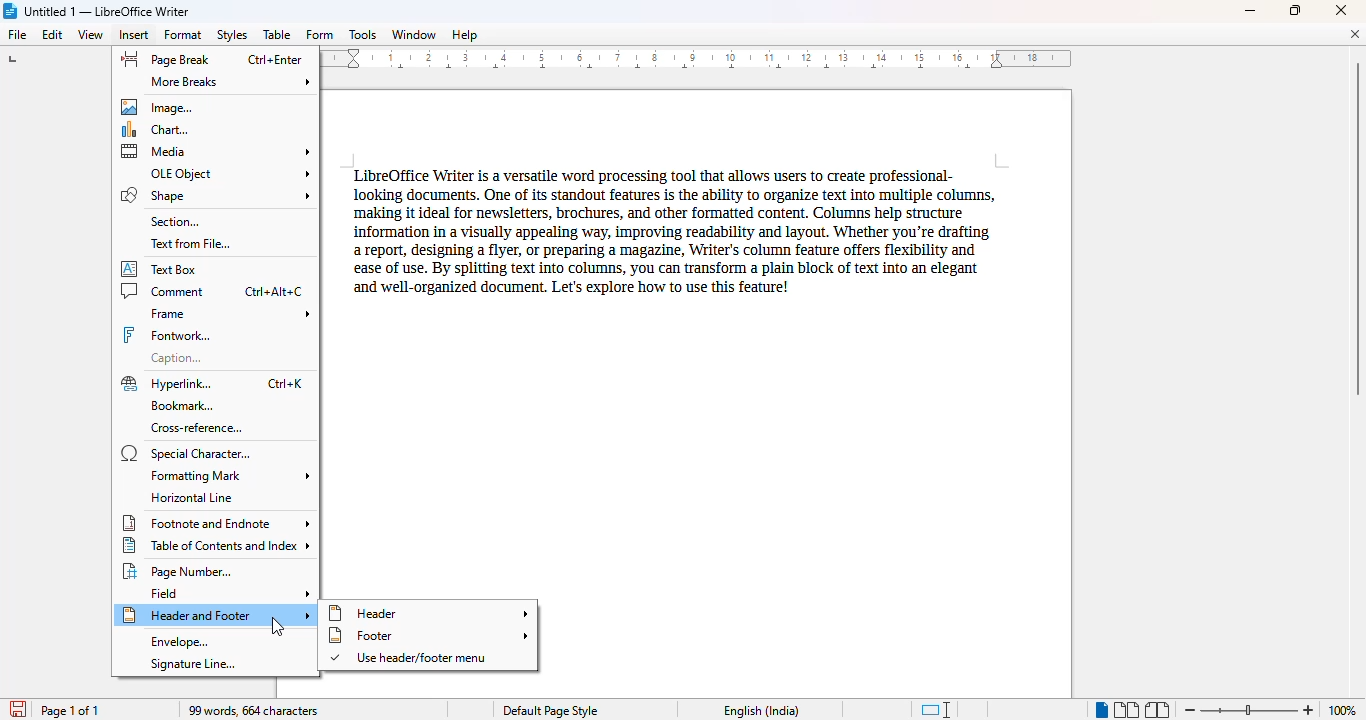 The width and height of the screenshot is (1366, 720). I want to click on OLE object, so click(230, 173).